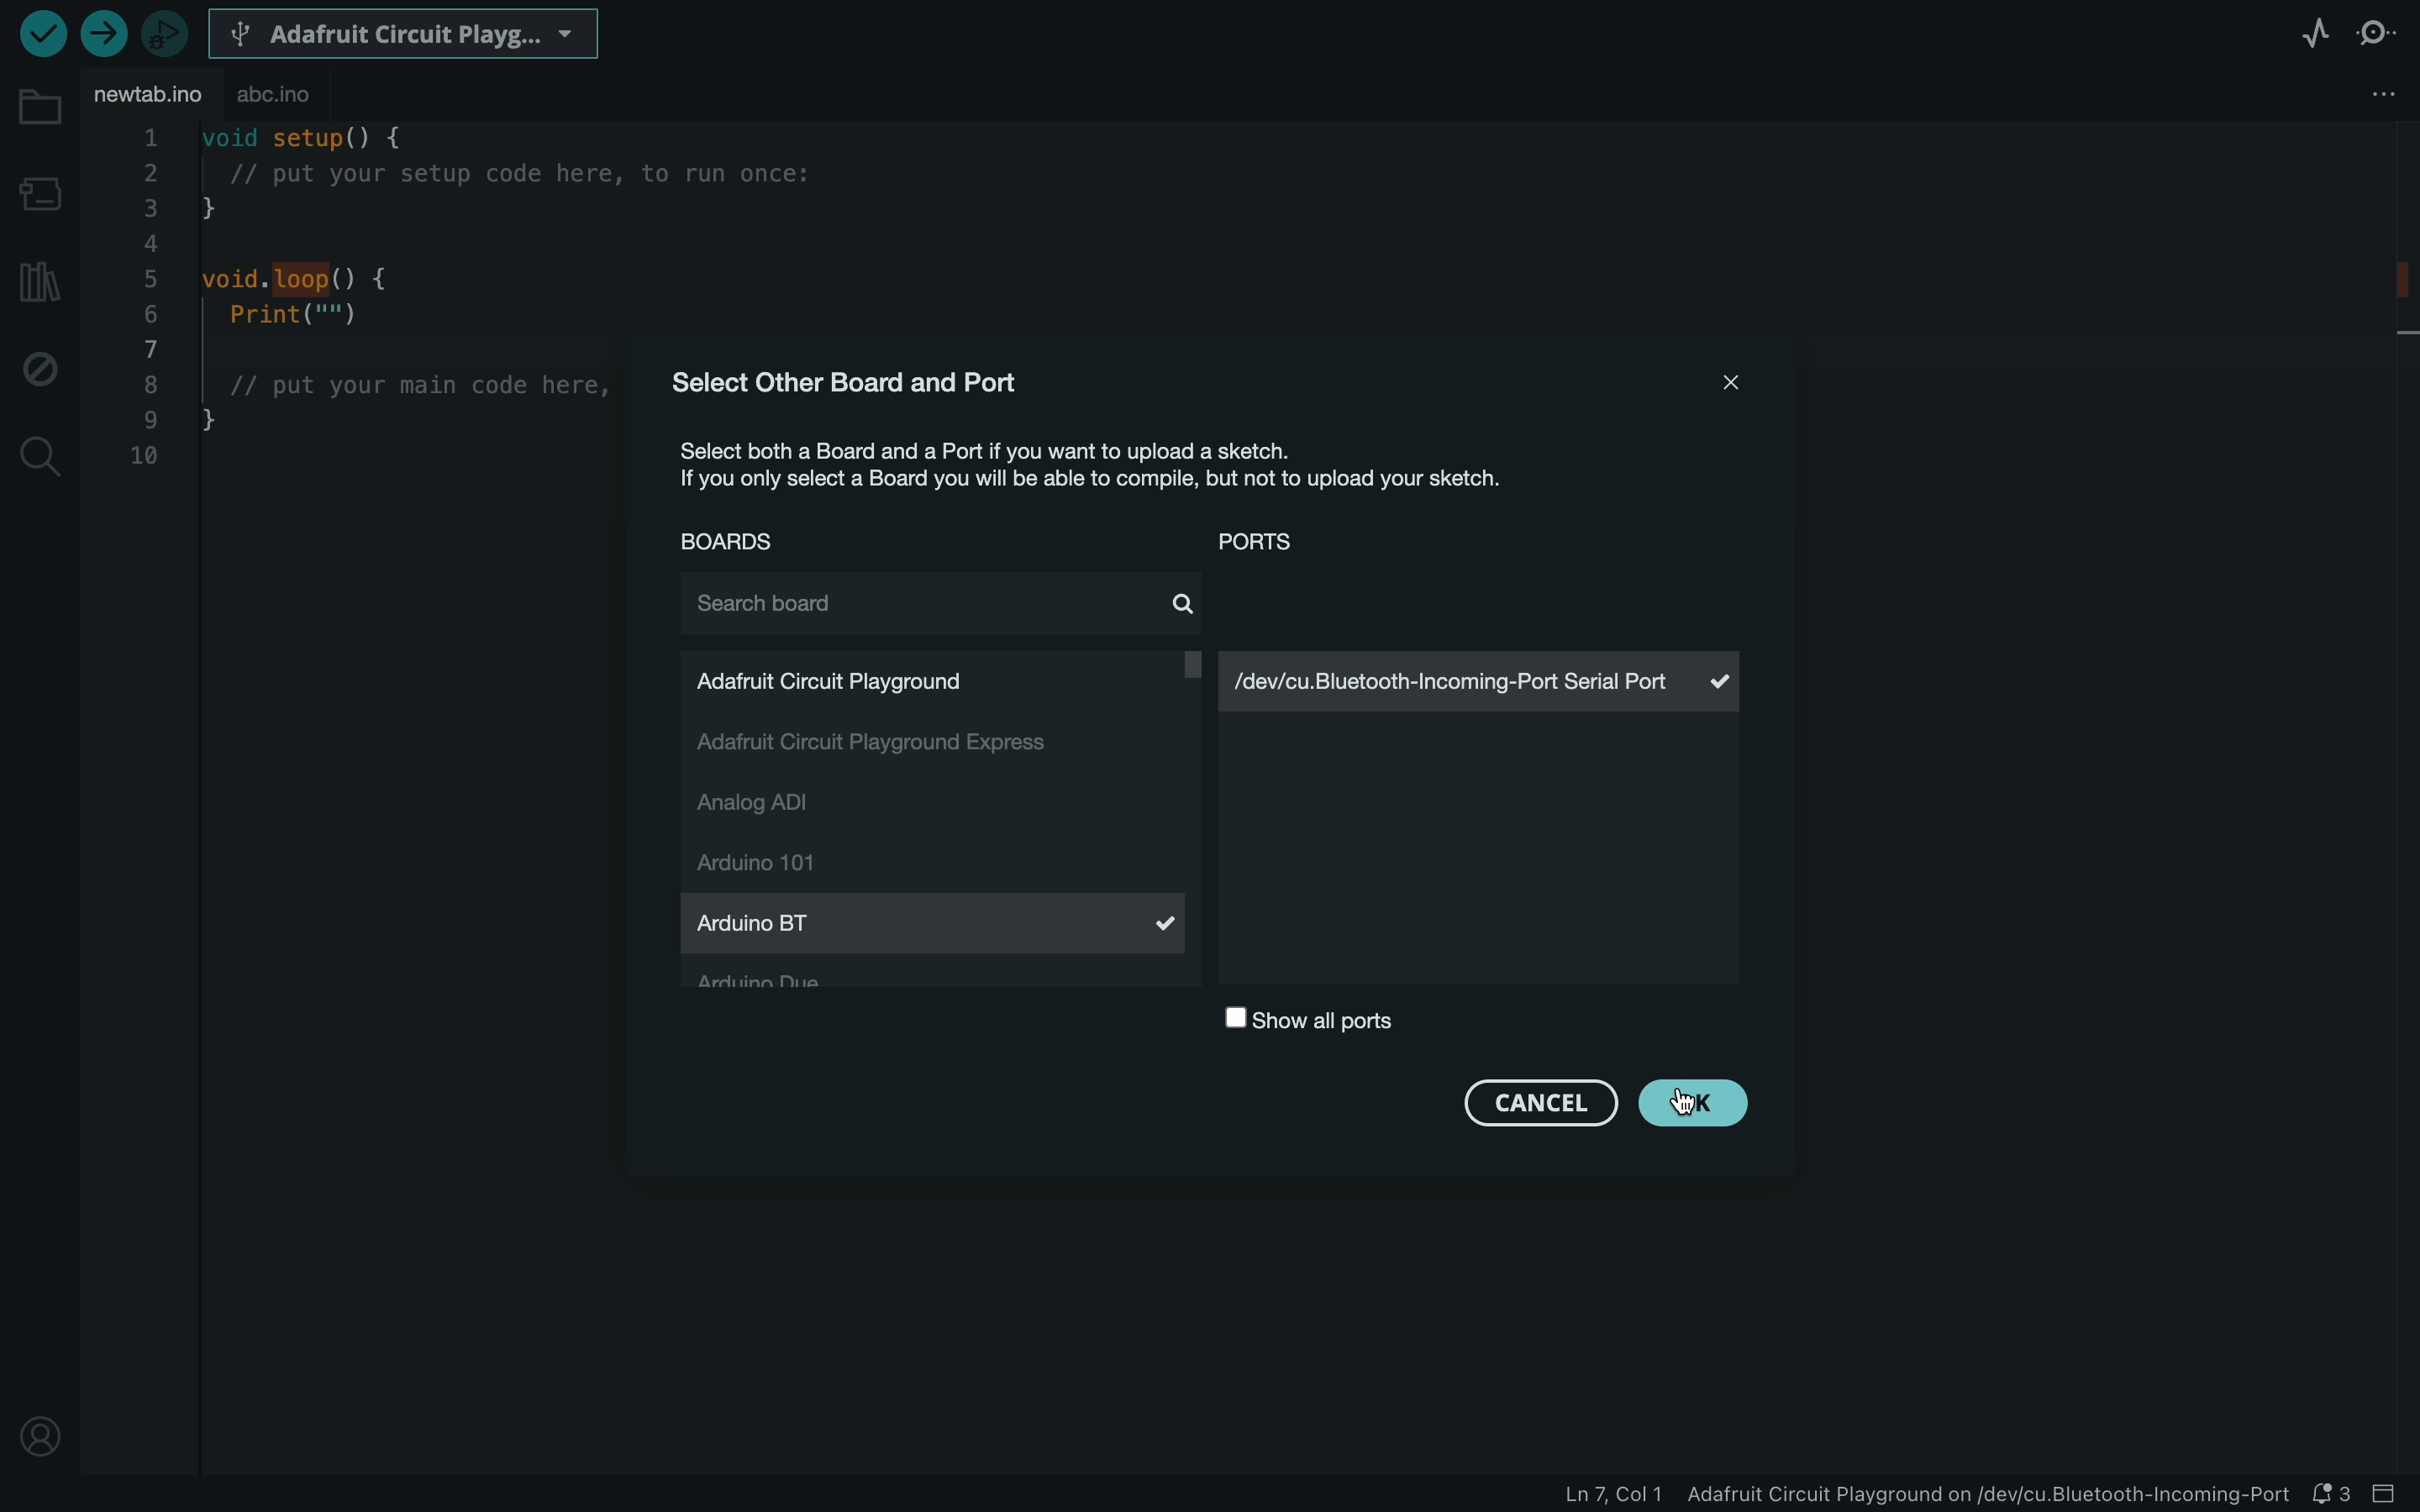 This screenshot has width=2420, height=1512. Describe the element at coordinates (1878, 1497) in the screenshot. I see `file information` at that location.